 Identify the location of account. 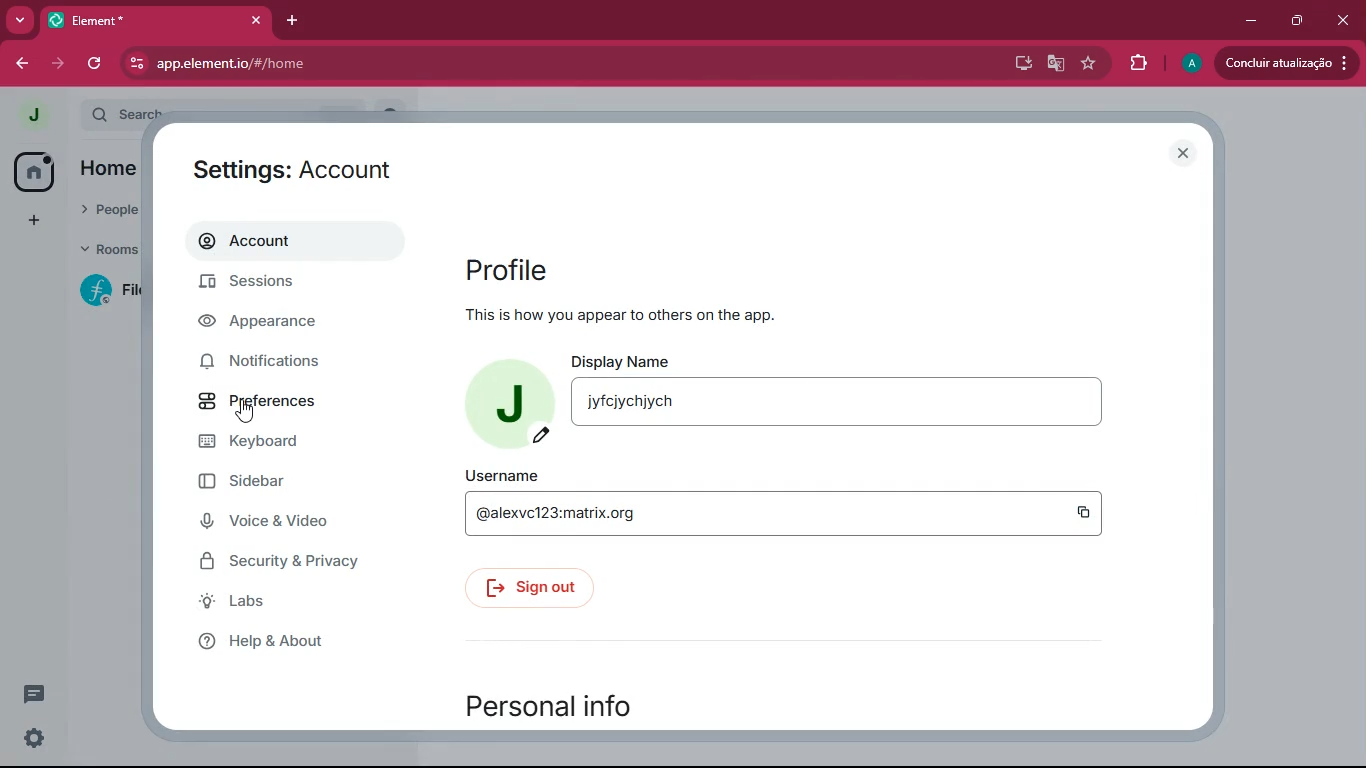
(290, 244).